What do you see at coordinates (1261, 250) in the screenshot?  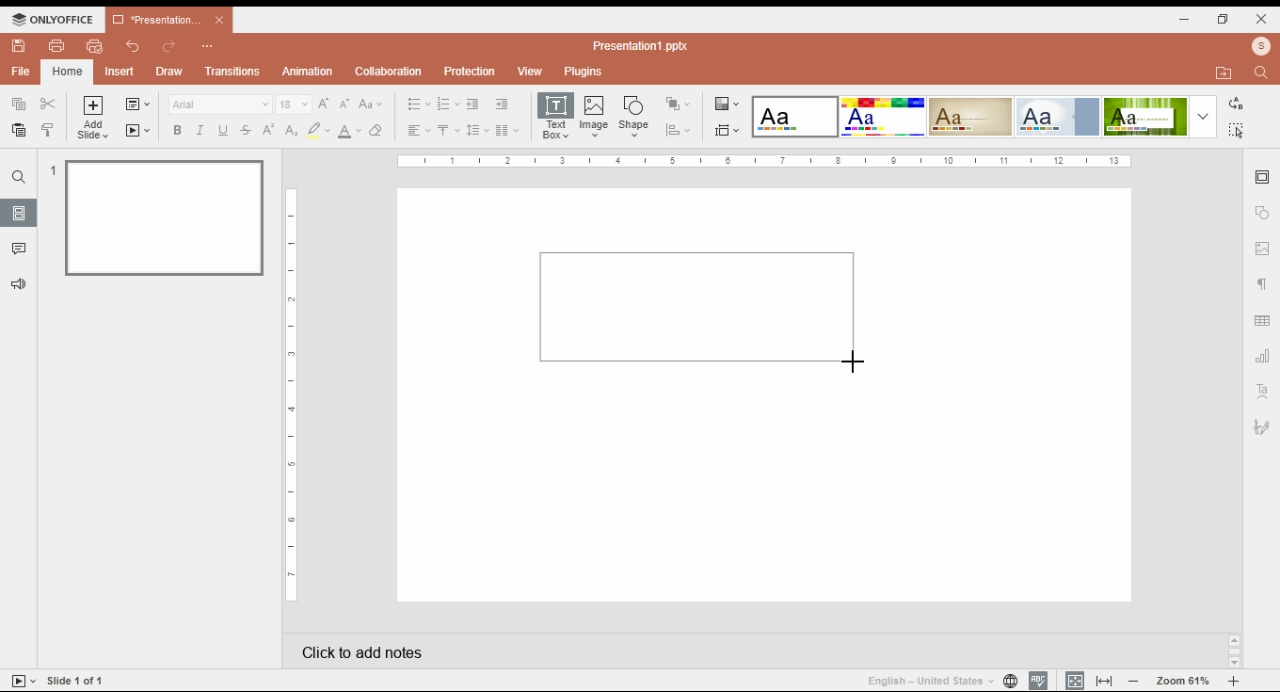 I see `image settings` at bounding box center [1261, 250].